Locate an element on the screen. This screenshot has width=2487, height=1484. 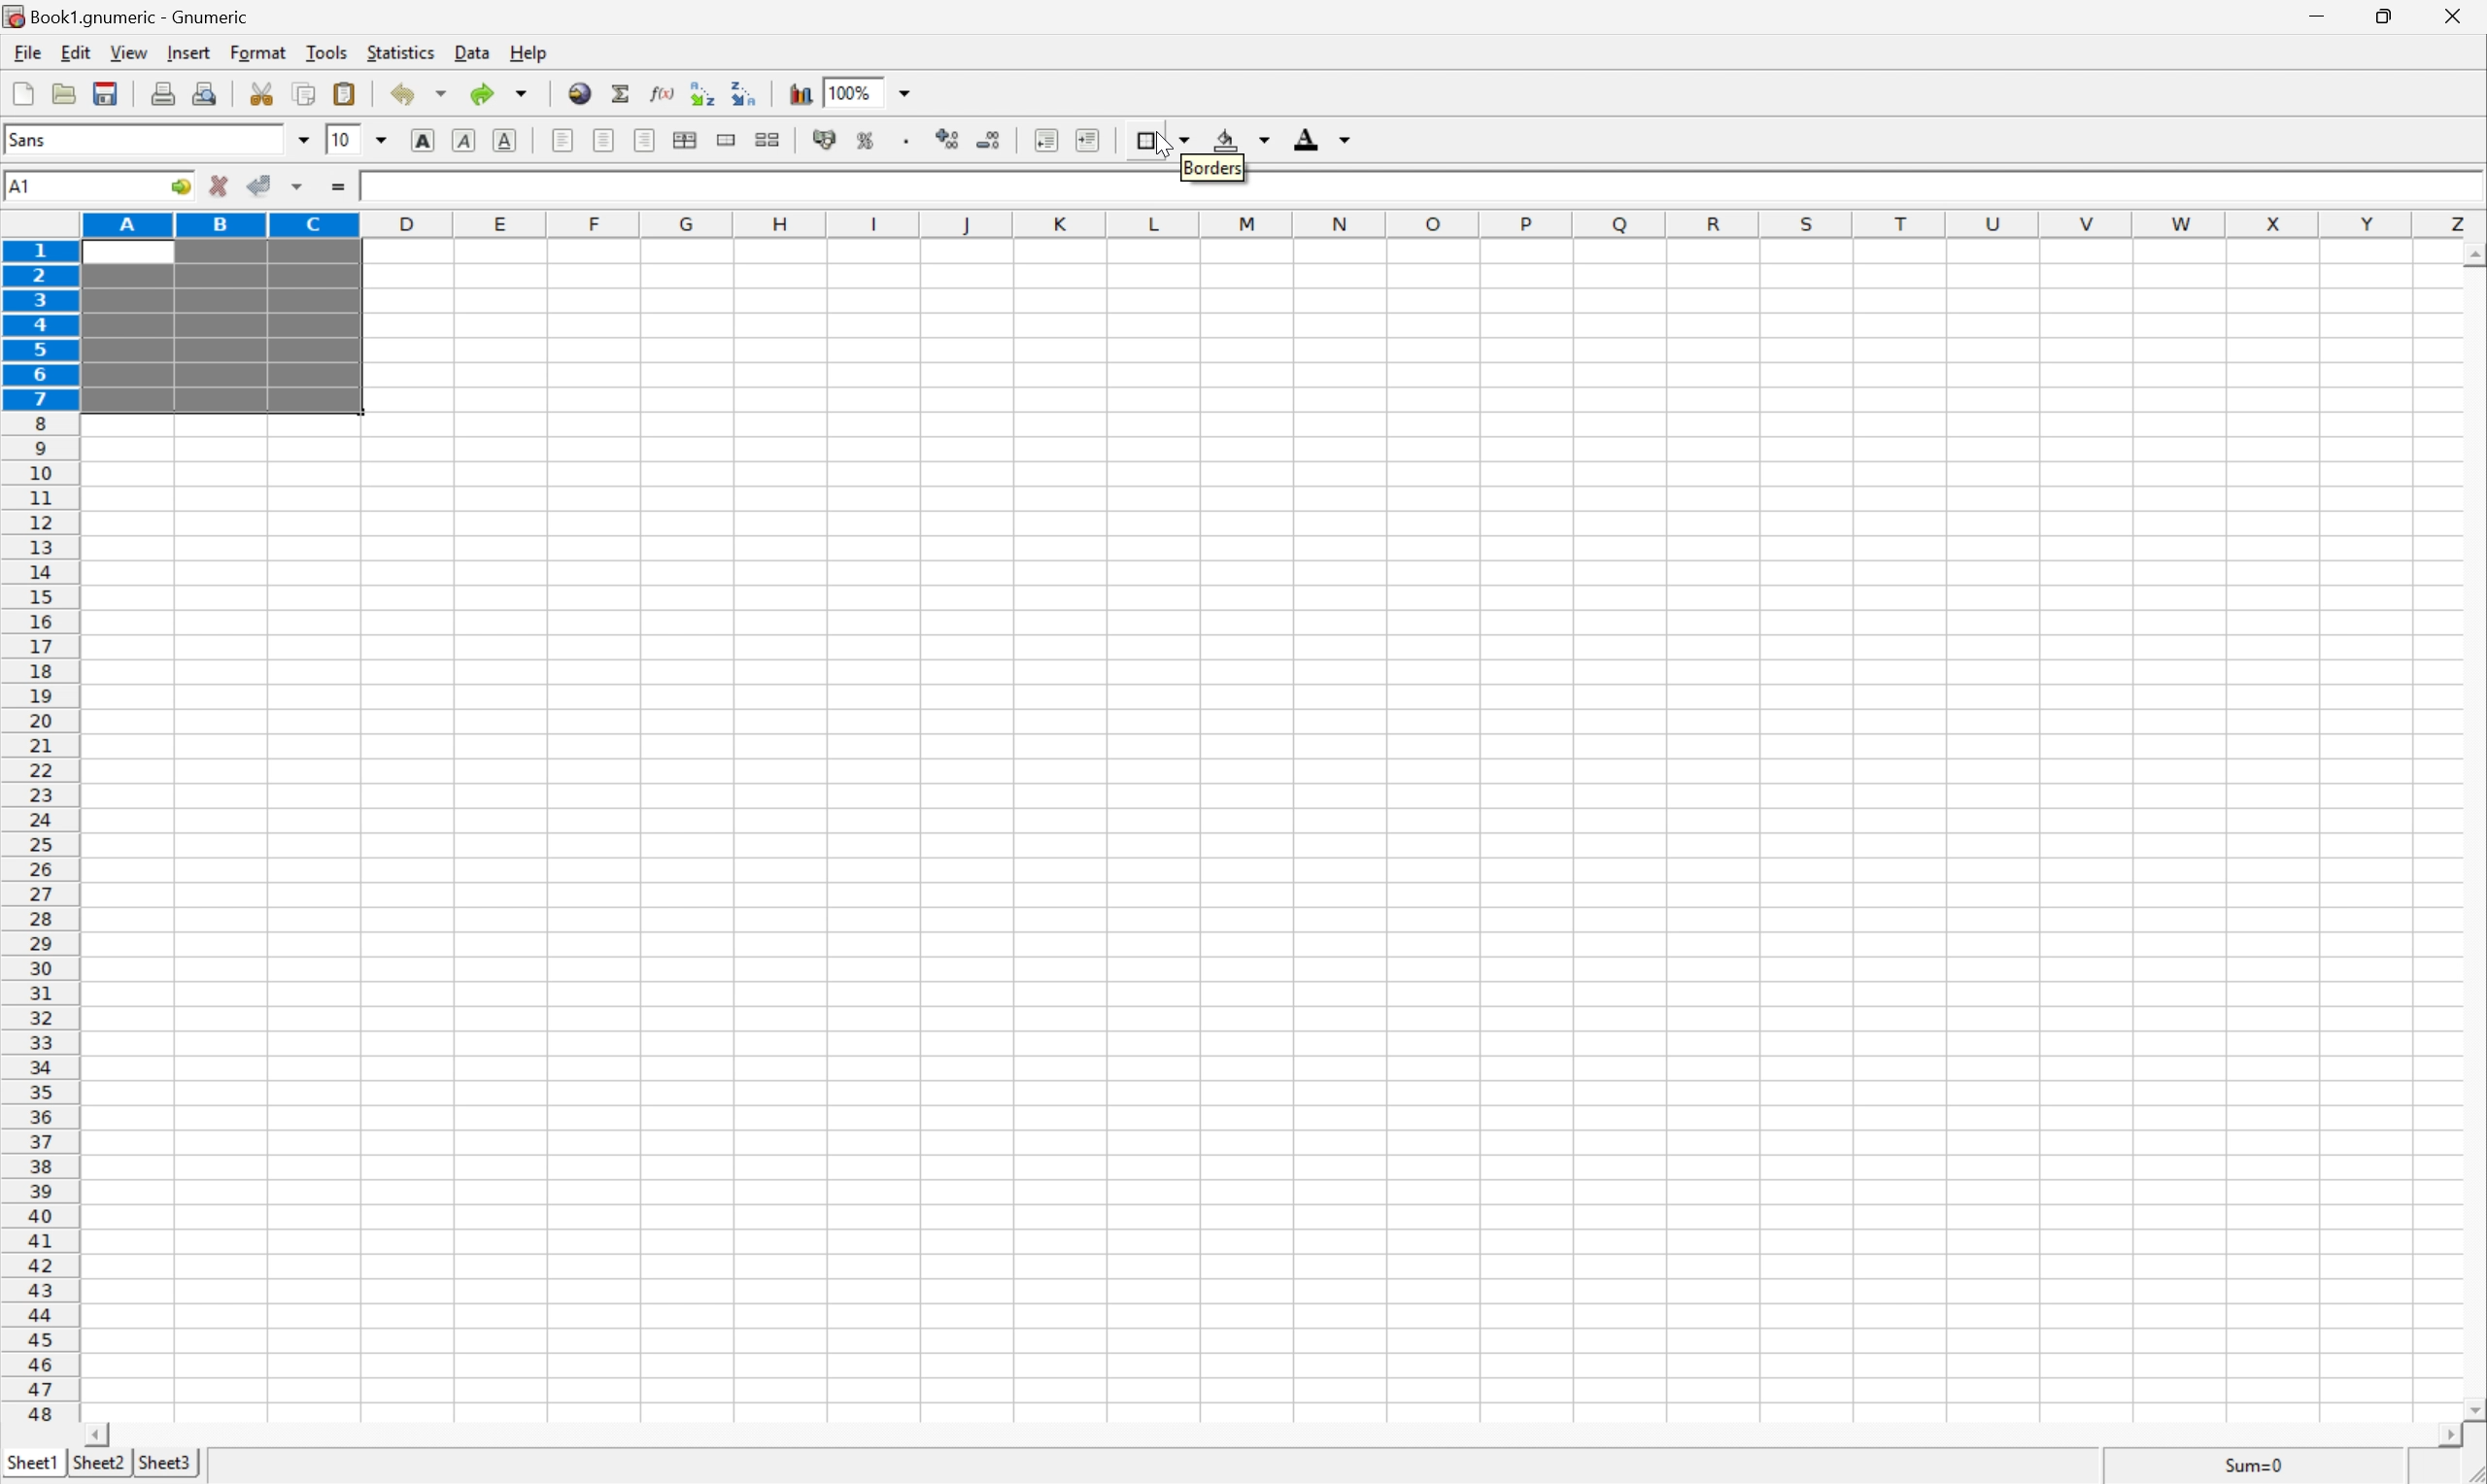
foreground color is located at coordinates (1323, 137).